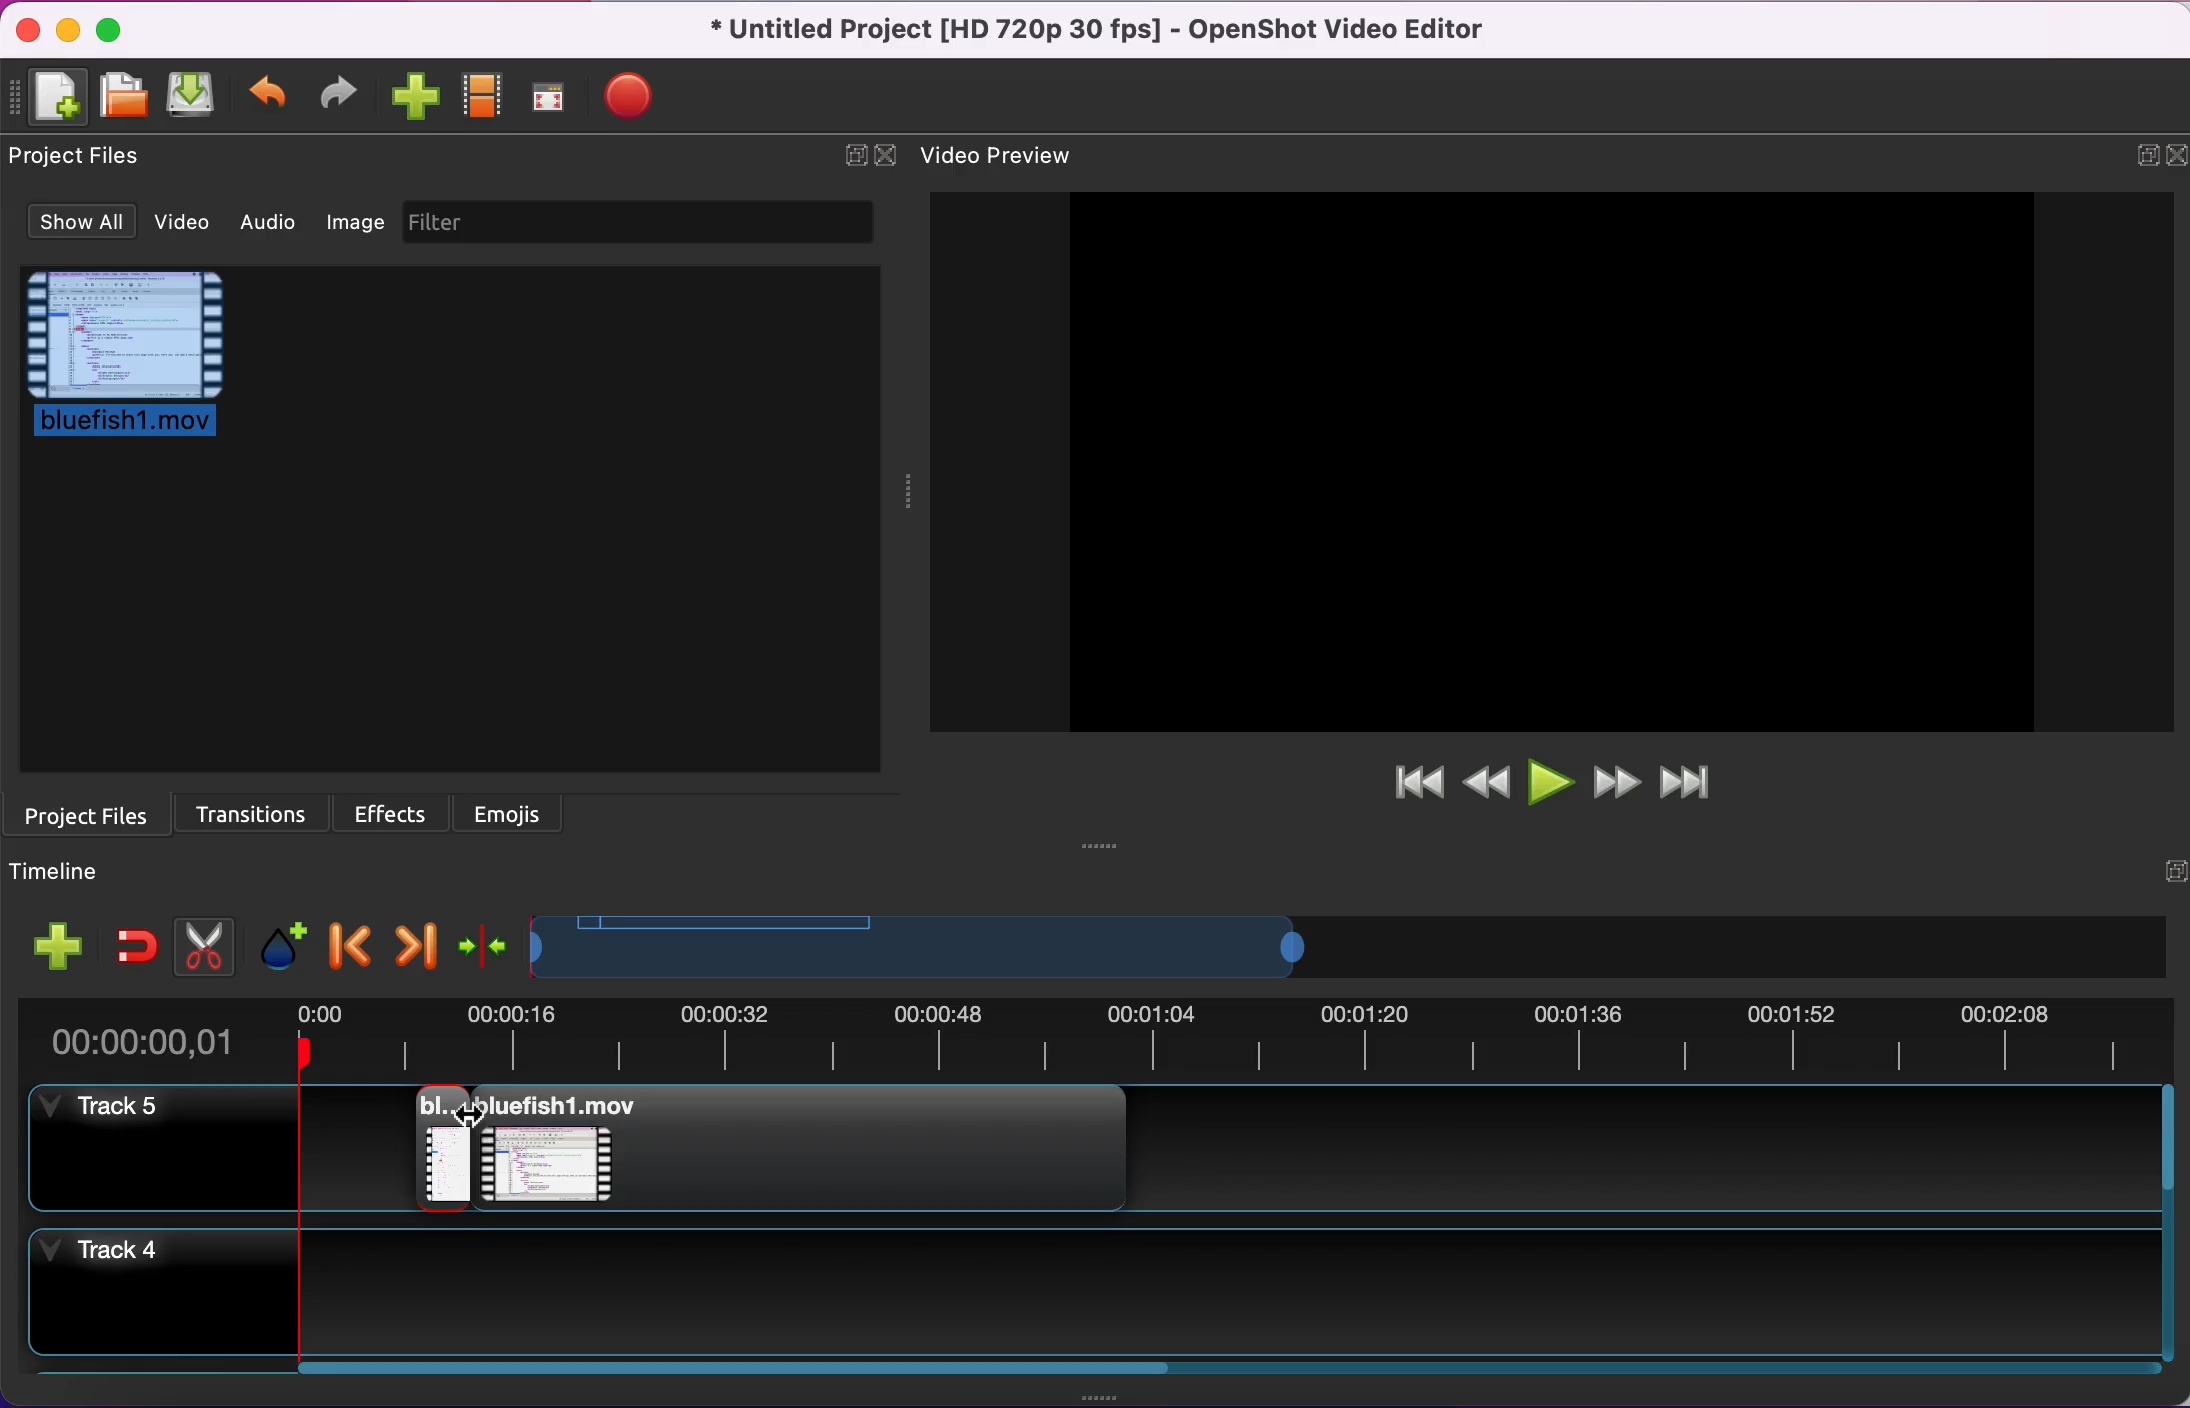 Image resolution: width=2190 pixels, height=1408 pixels. Describe the element at coordinates (357, 228) in the screenshot. I see `image` at that location.